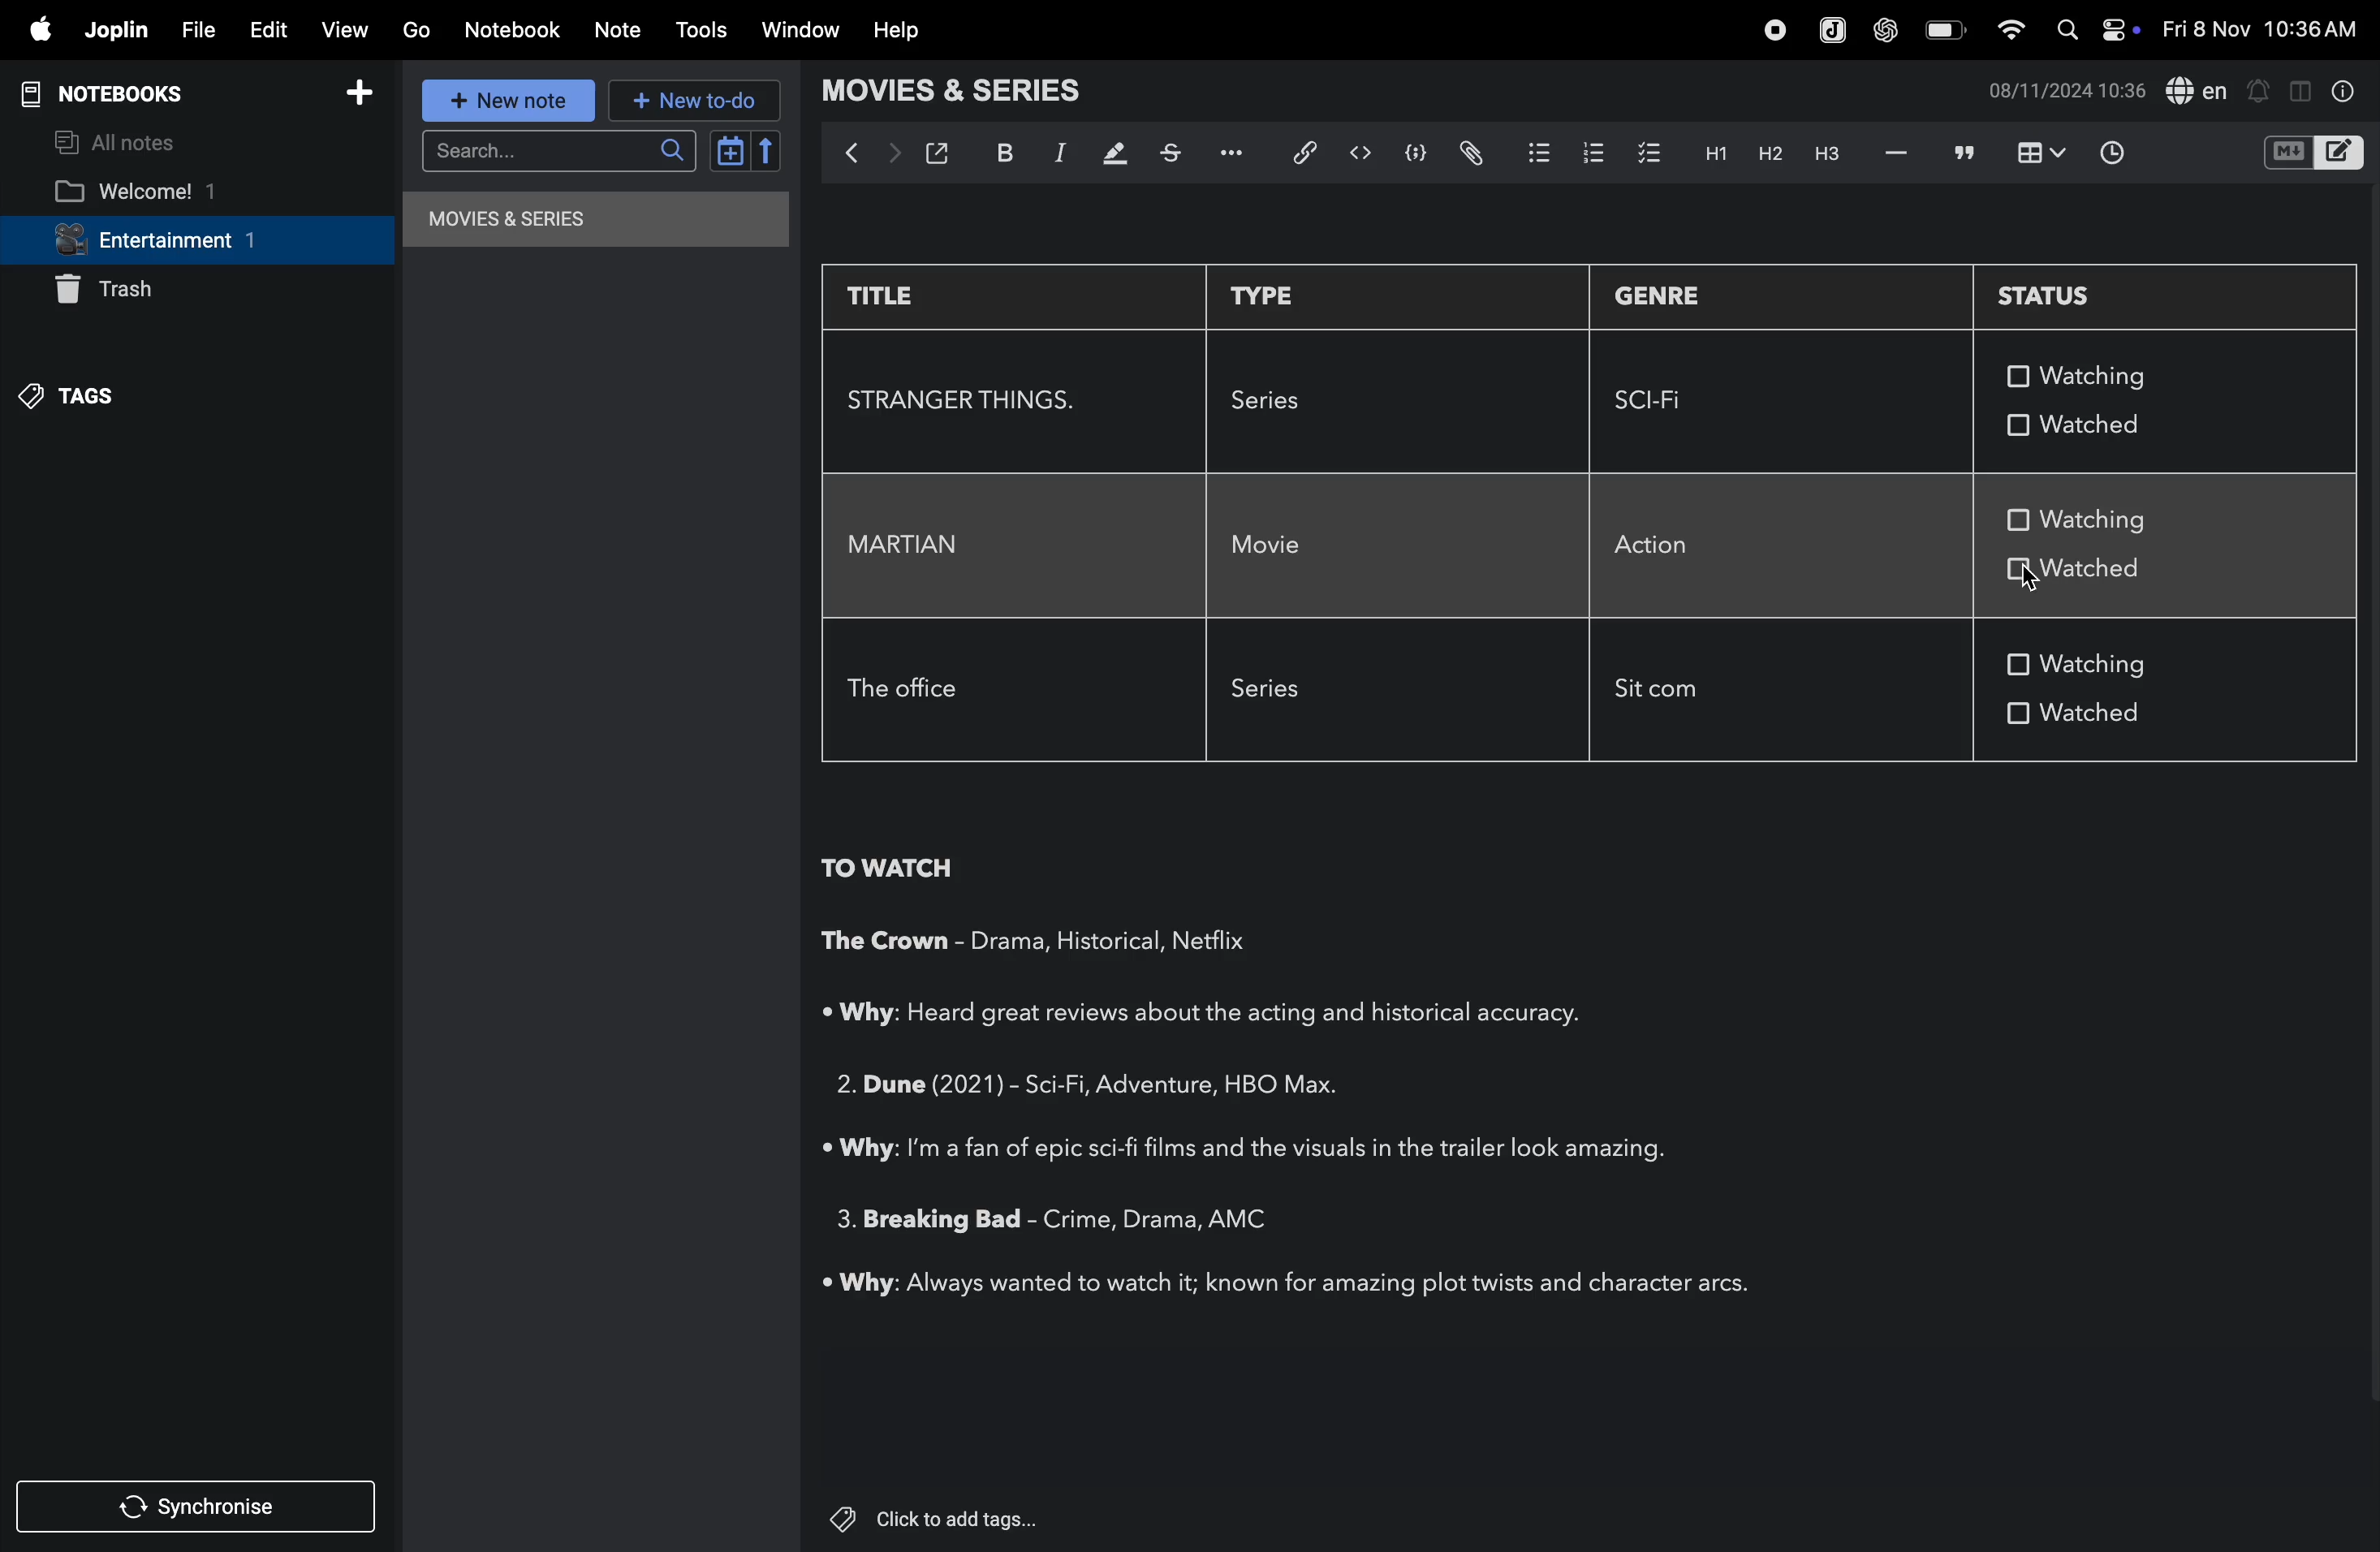  Describe the element at coordinates (2348, 94) in the screenshot. I see `info` at that location.